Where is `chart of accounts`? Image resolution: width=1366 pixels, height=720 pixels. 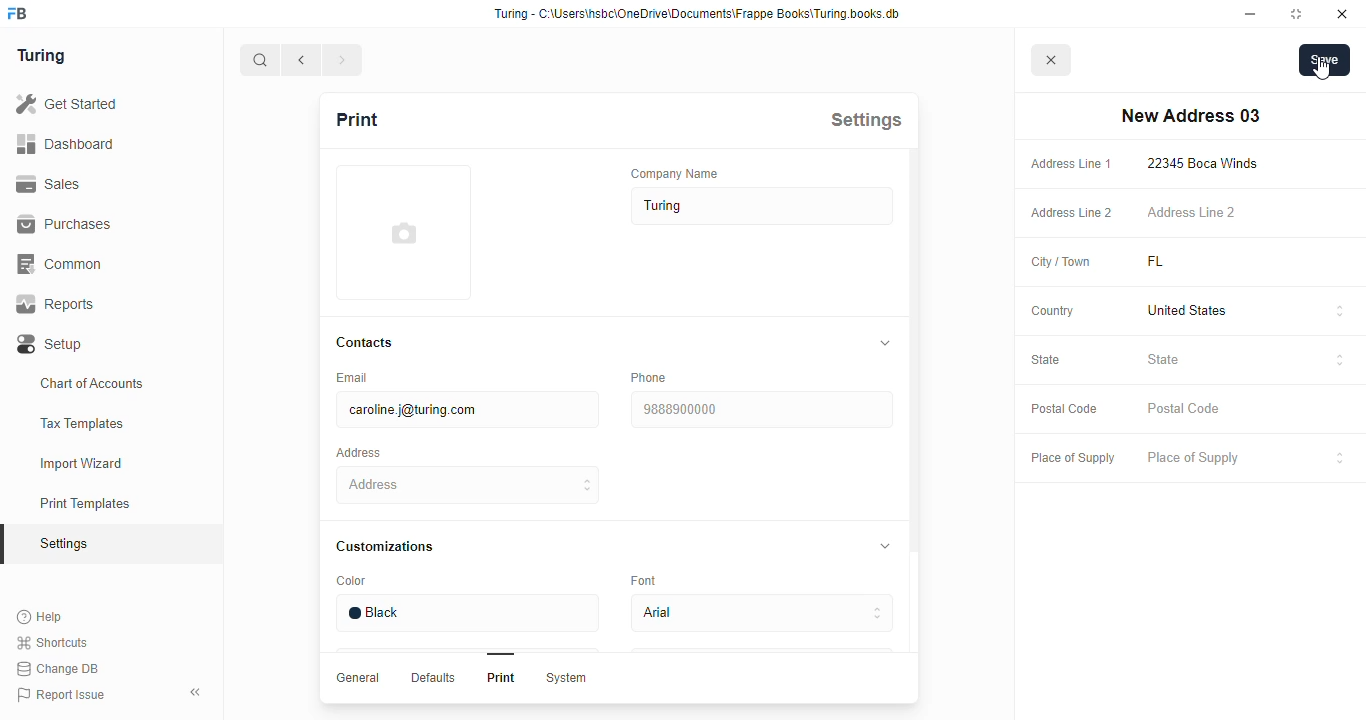 chart of accounts is located at coordinates (92, 383).